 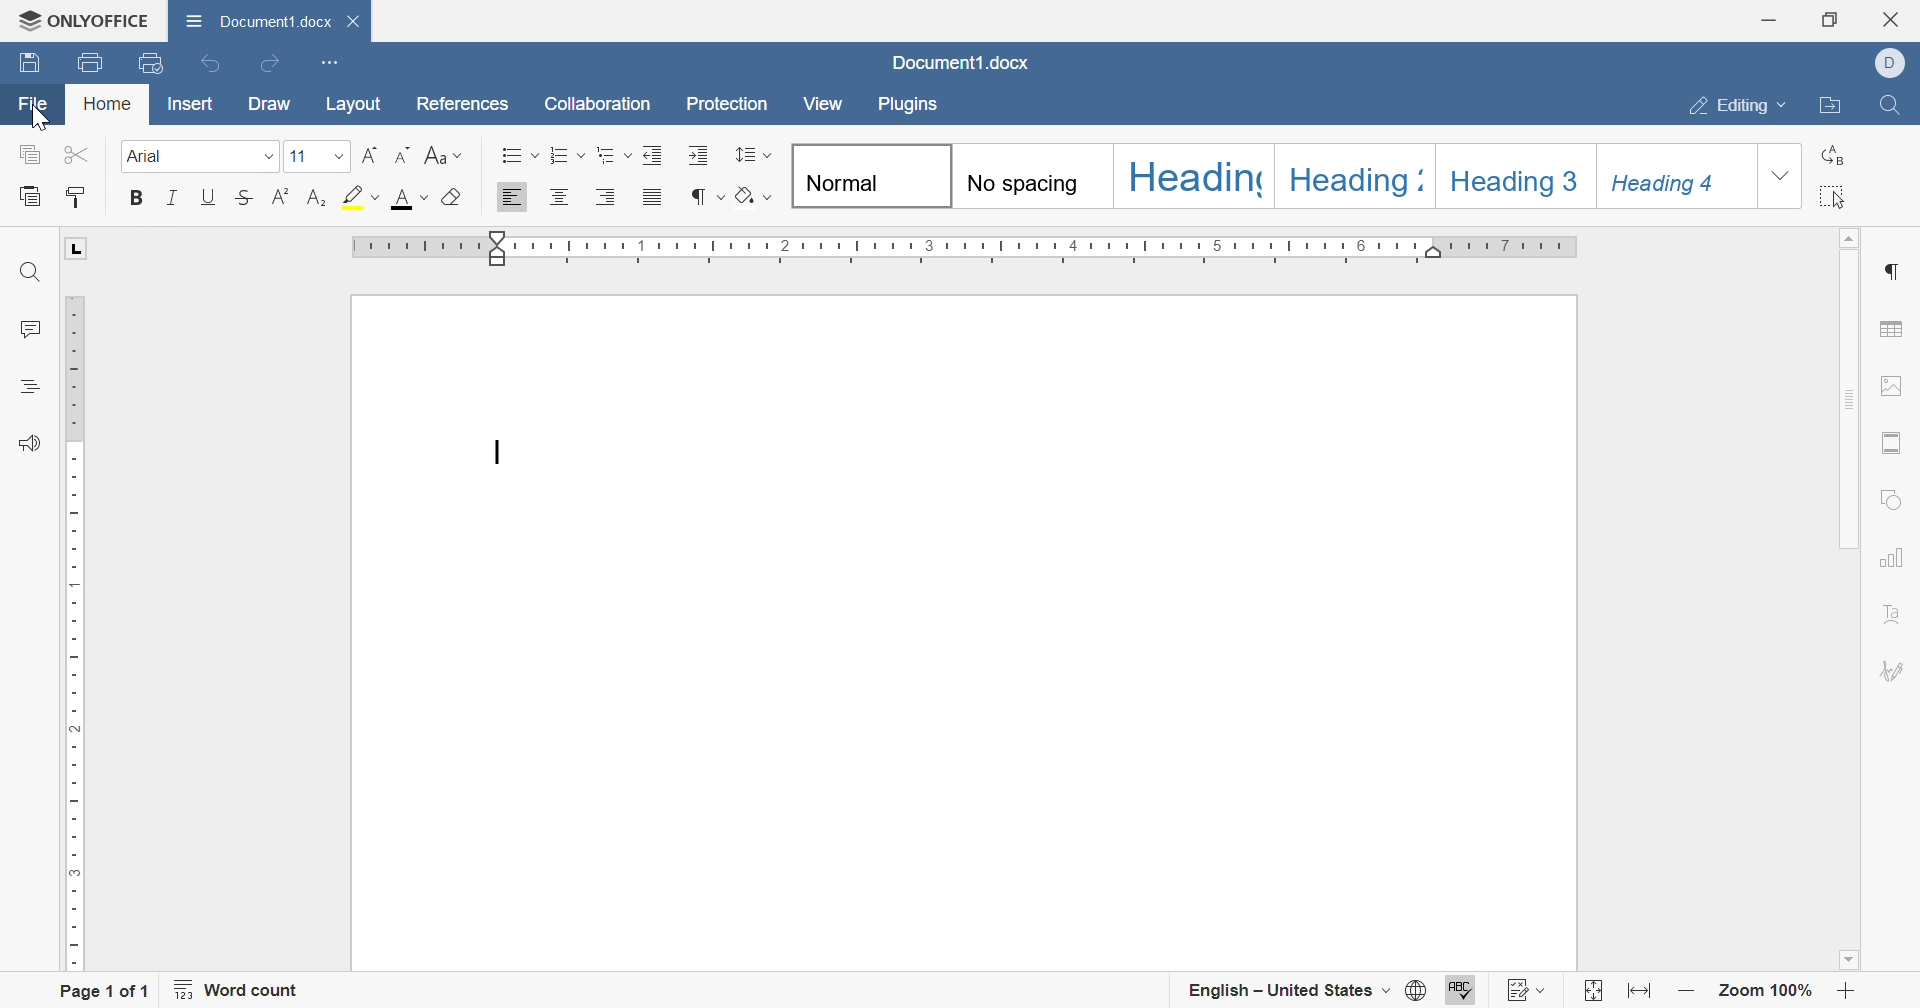 I want to click on collaboration, so click(x=598, y=105).